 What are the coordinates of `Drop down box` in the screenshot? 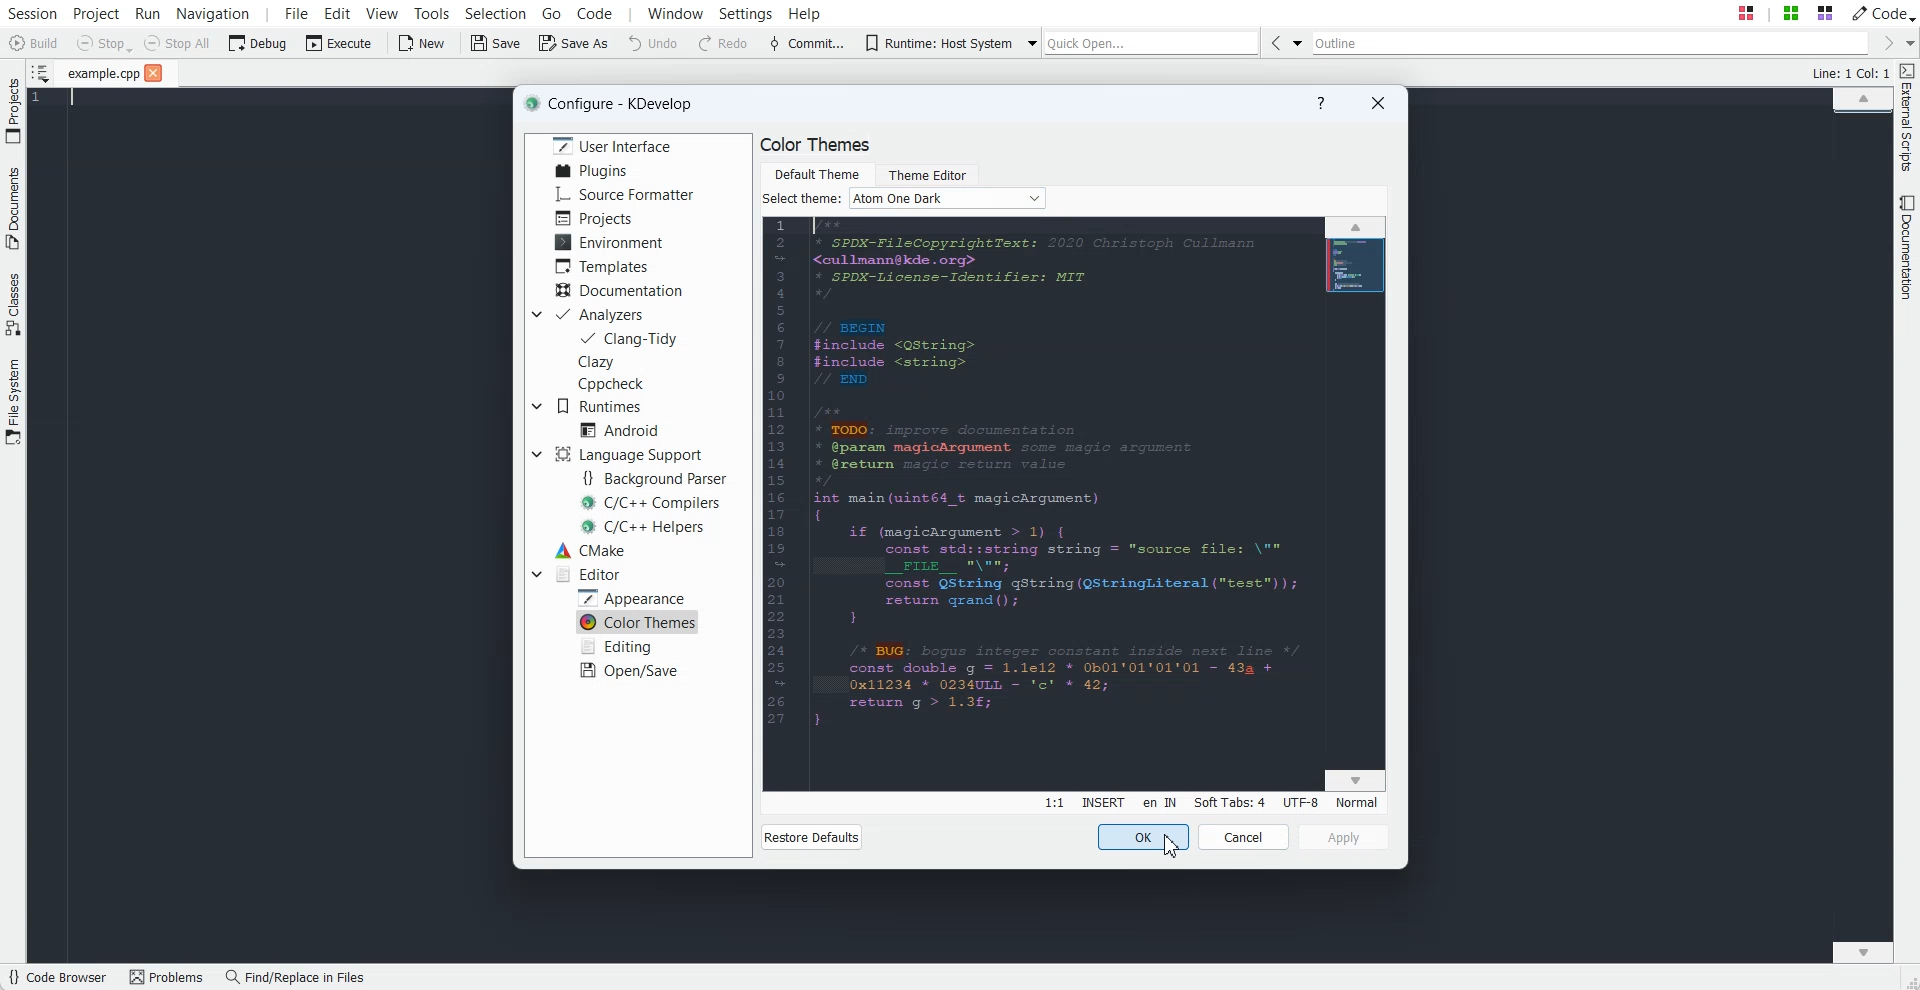 It's located at (1908, 43).